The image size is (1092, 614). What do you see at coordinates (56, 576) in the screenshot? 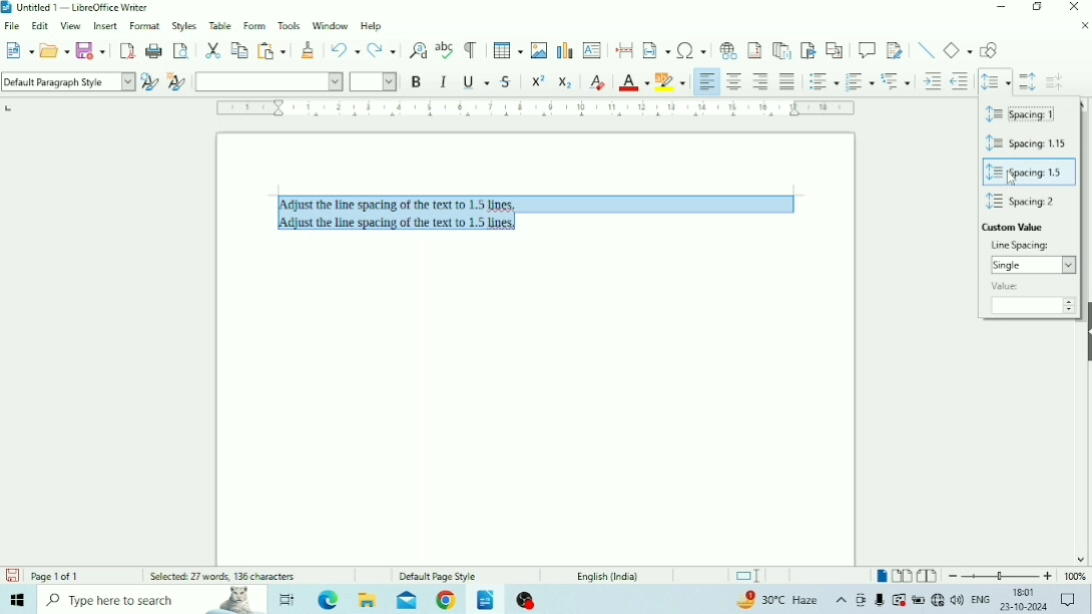
I see `Page number` at bounding box center [56, 576].